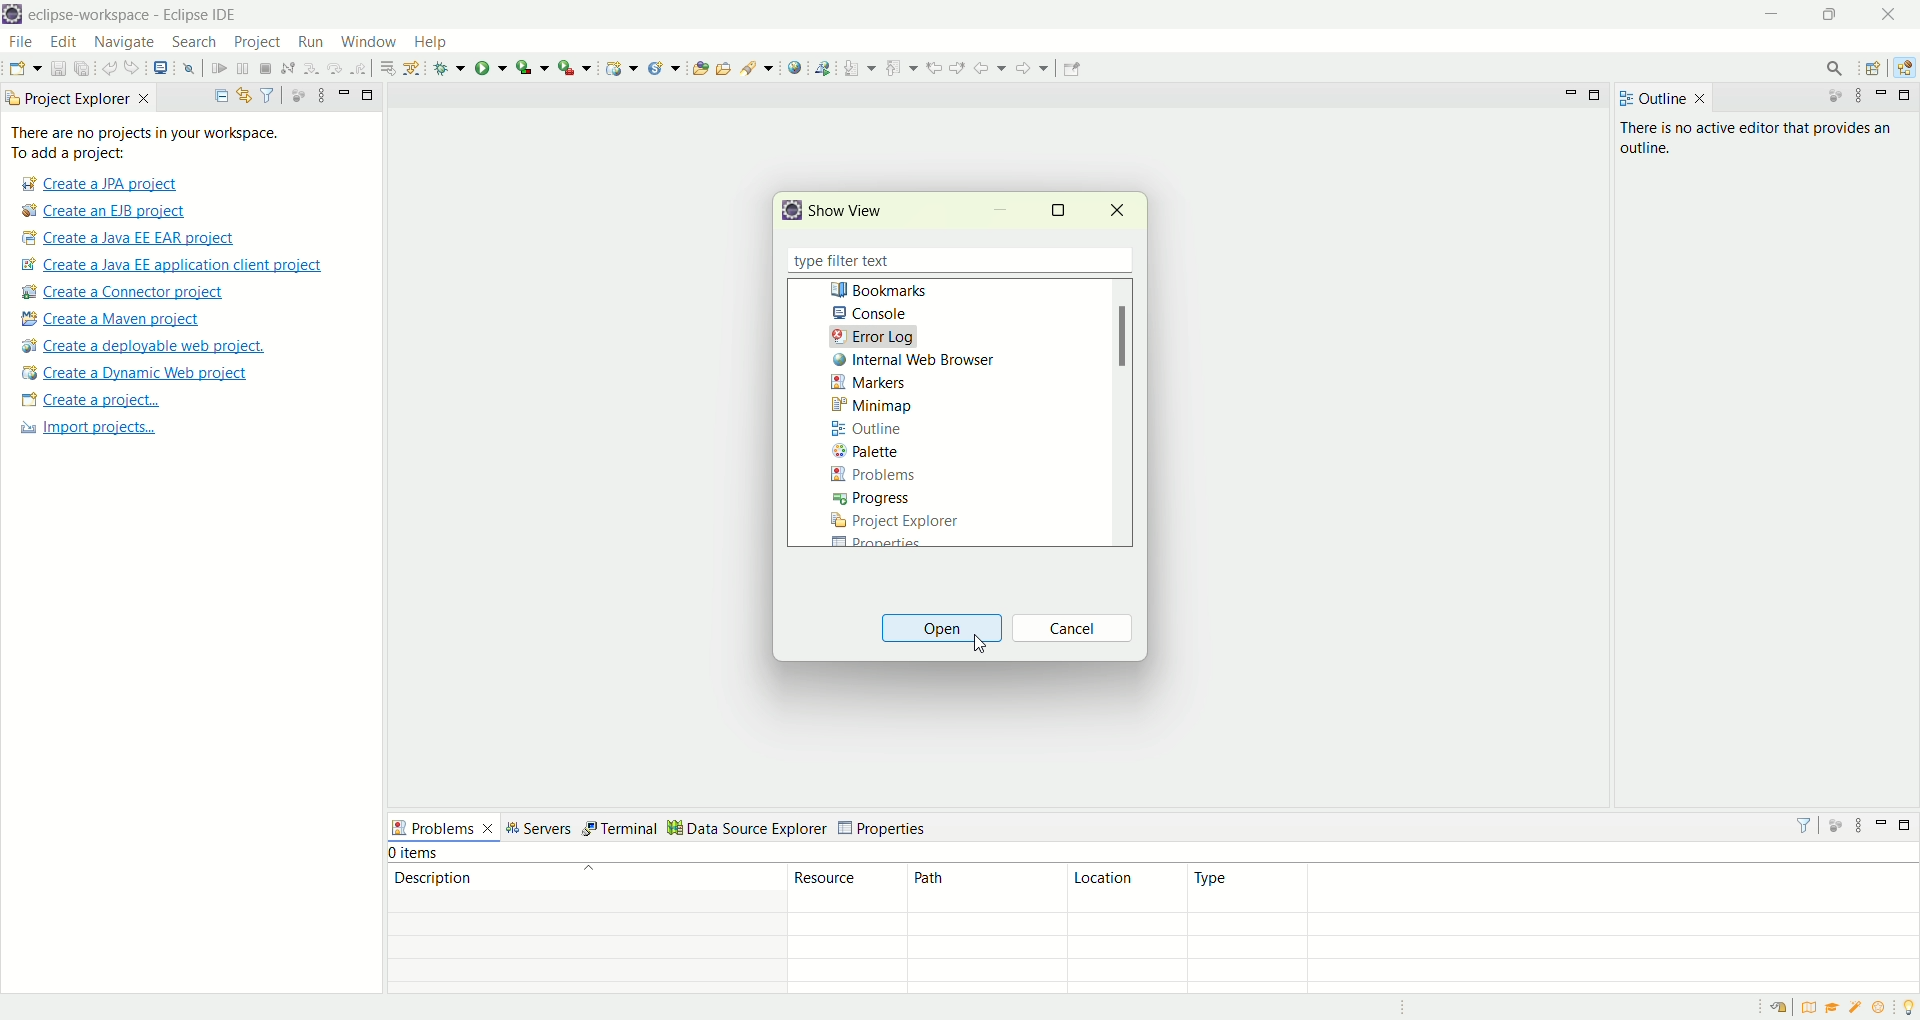 The image size is (1920, 1020). What do you see at coordinates (1880, 1009) in the screenshot?
I see `what's new` at bounding box center [1880, 1009].